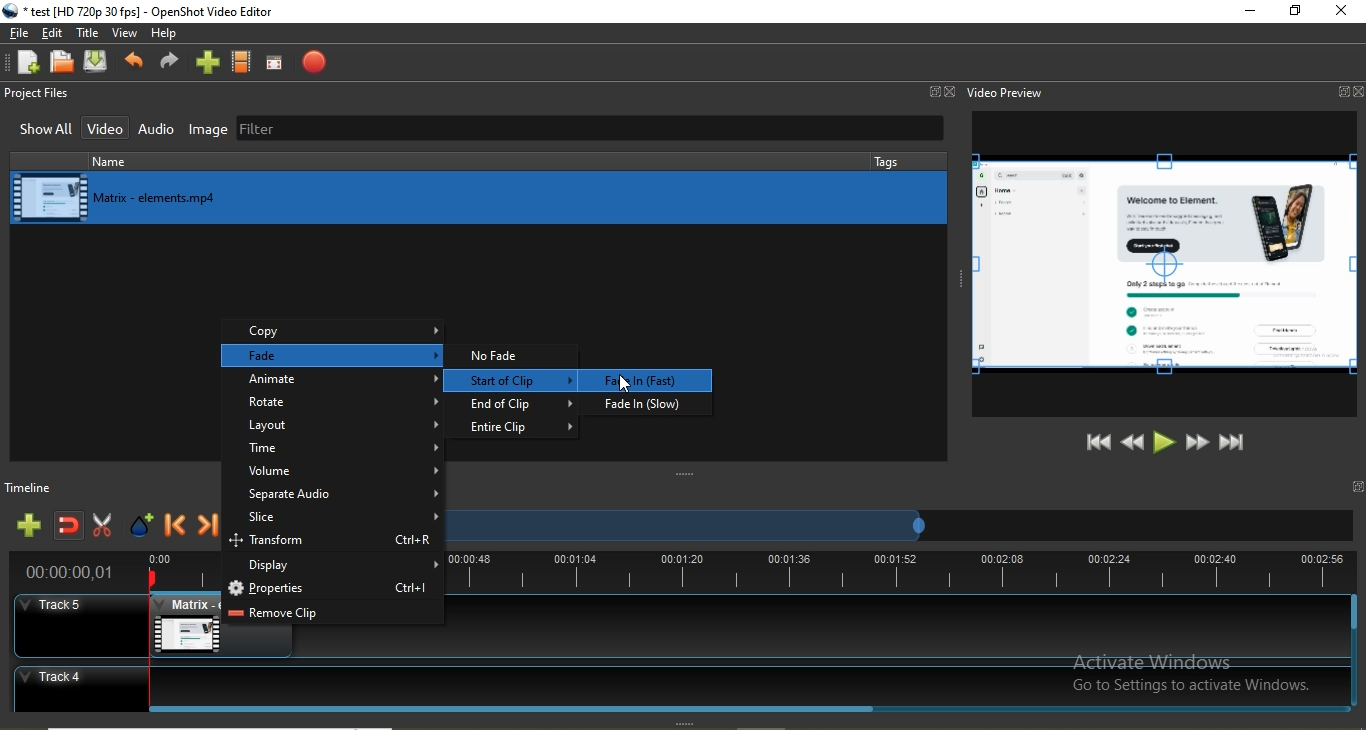 This screenshot has width=1366, height=730. What do you see at coordinates (1342, 92) in the screenshot?
I see `Window ` at bounding box center [1342, 92].